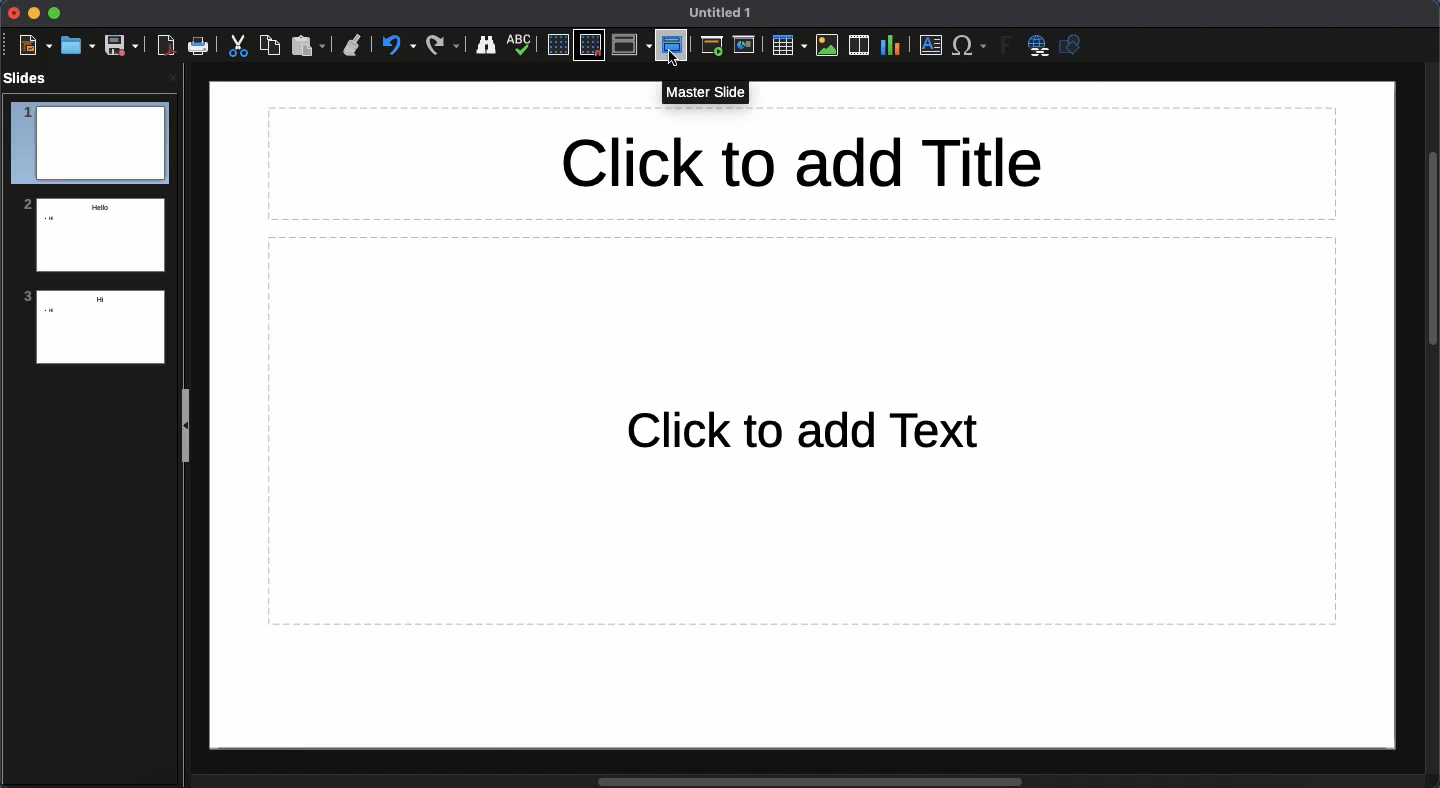 The width and height of the screenshot is (1440, 788). I want to click on Slide 3, so click(91, 324).